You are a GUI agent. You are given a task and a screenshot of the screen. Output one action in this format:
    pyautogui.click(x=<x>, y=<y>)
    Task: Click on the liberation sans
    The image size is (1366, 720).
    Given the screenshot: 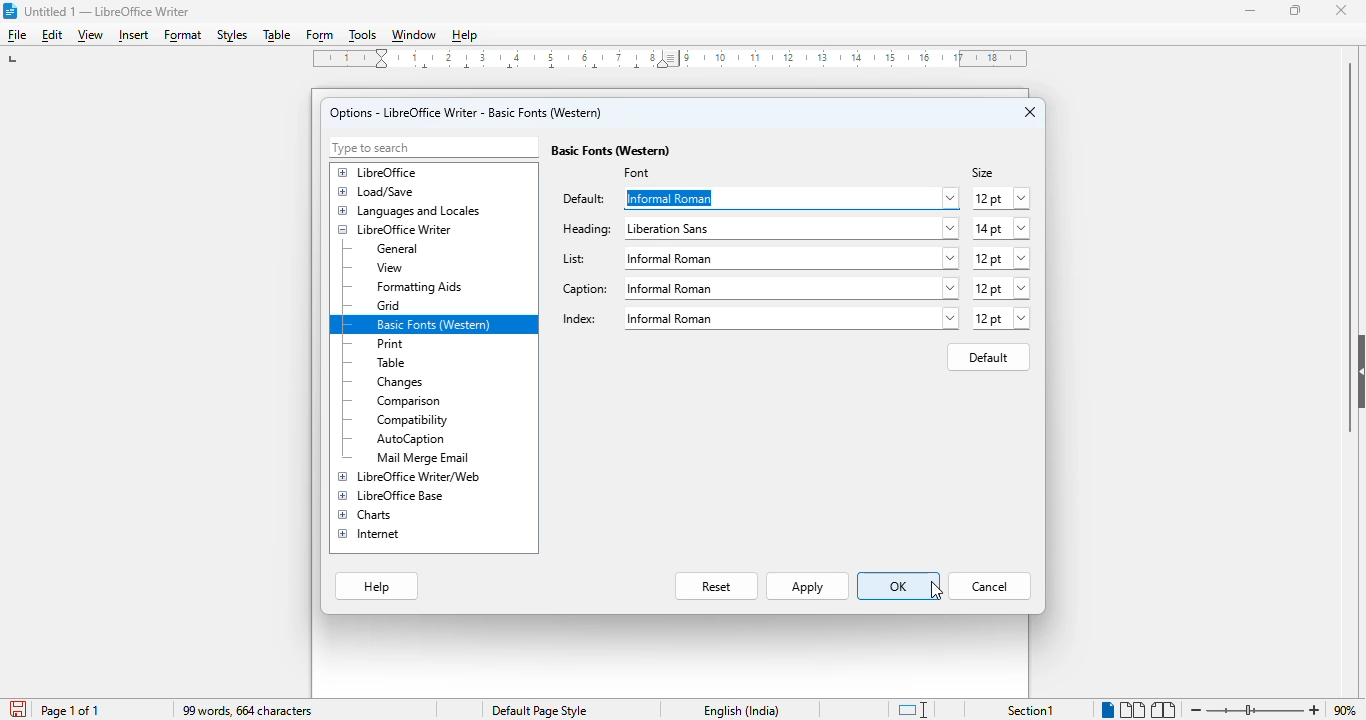 What is the action you would take?
    pyautogui.click(x=791, y=258)
    